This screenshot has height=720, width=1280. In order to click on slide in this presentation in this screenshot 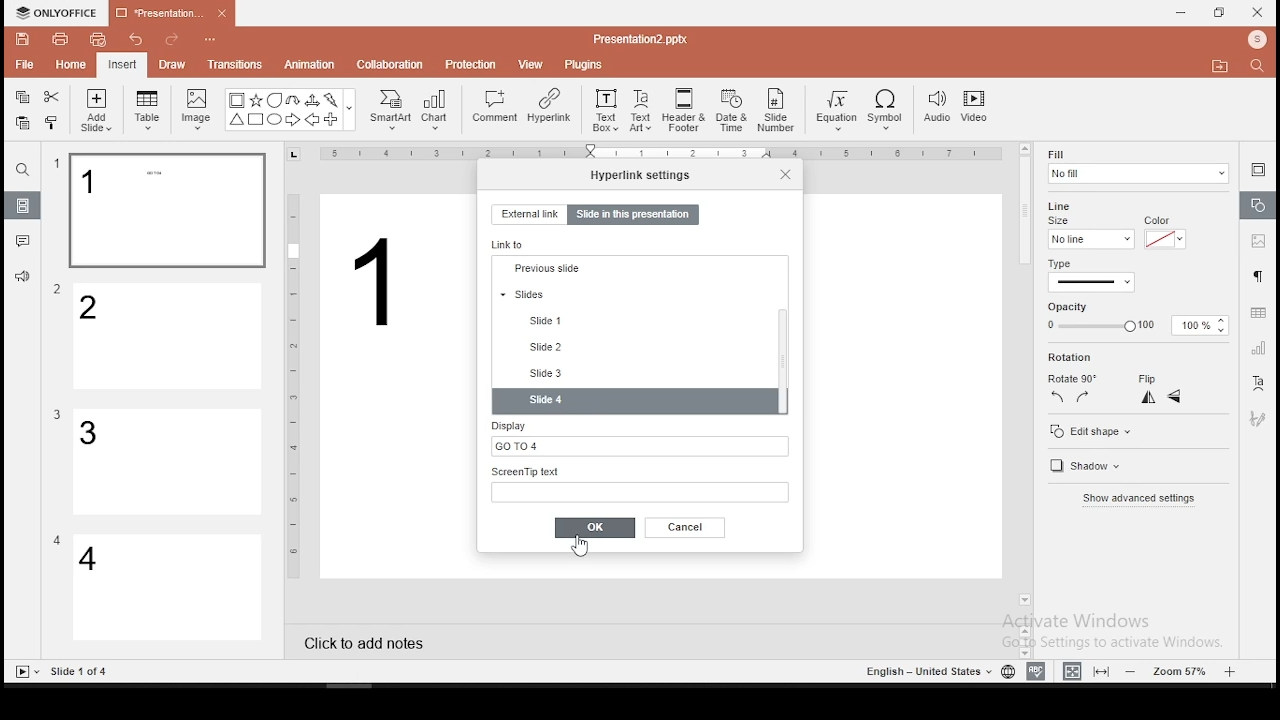, I will do `click(633, 216)`.